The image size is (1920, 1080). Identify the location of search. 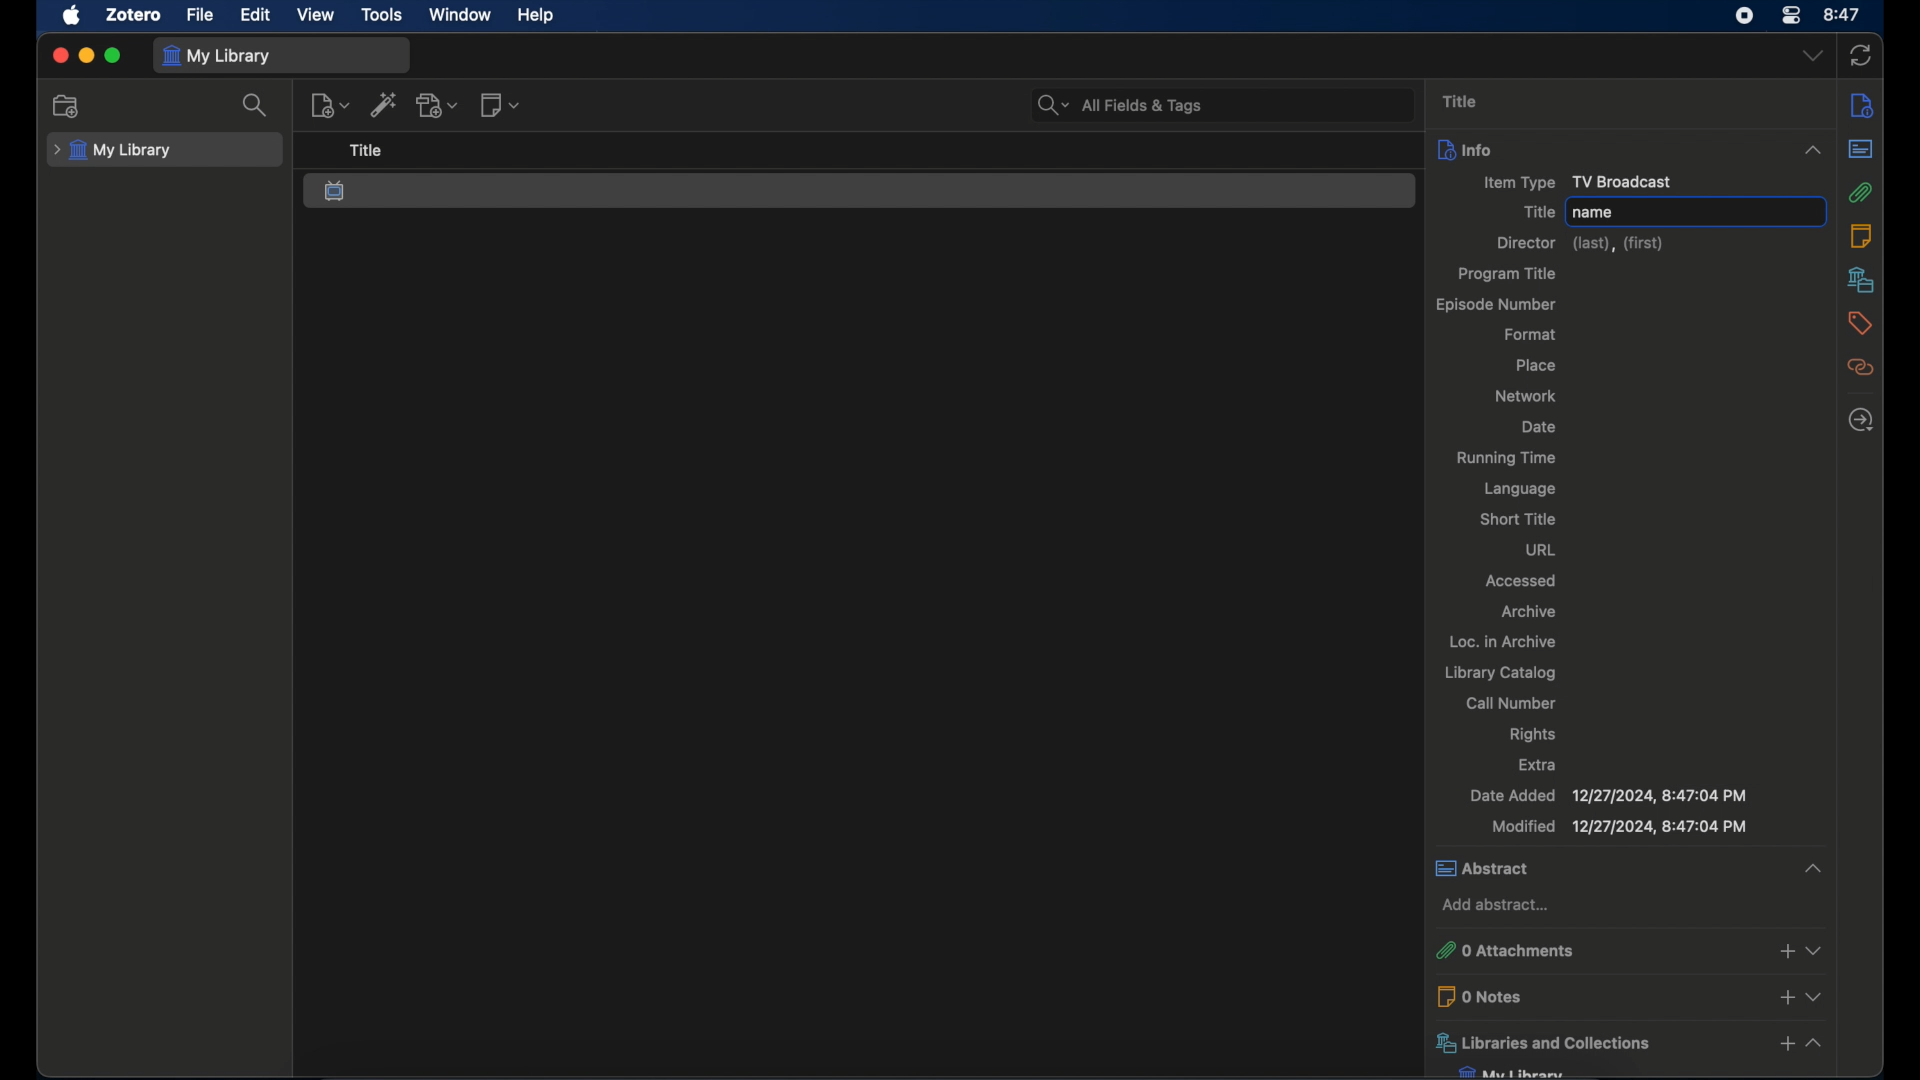
(257, 105).